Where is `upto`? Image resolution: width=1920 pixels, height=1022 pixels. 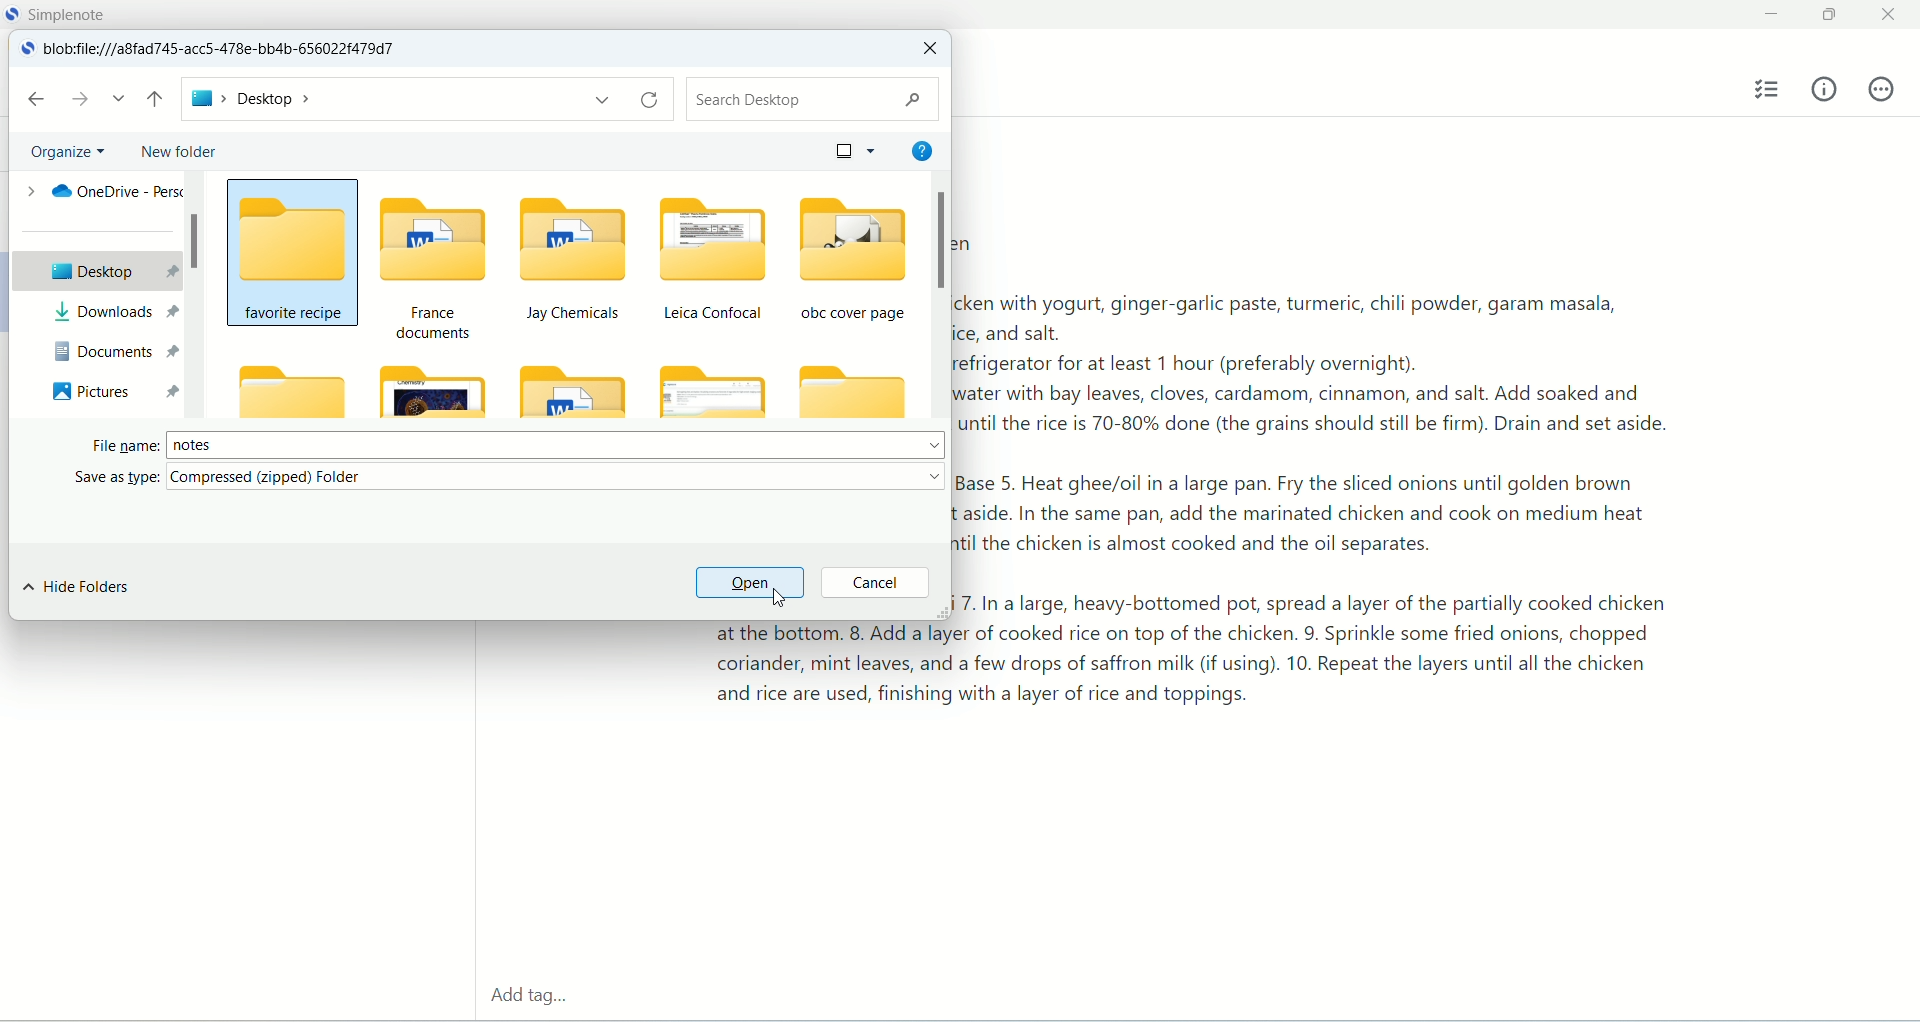
upto is located at coordinates (158, 101).